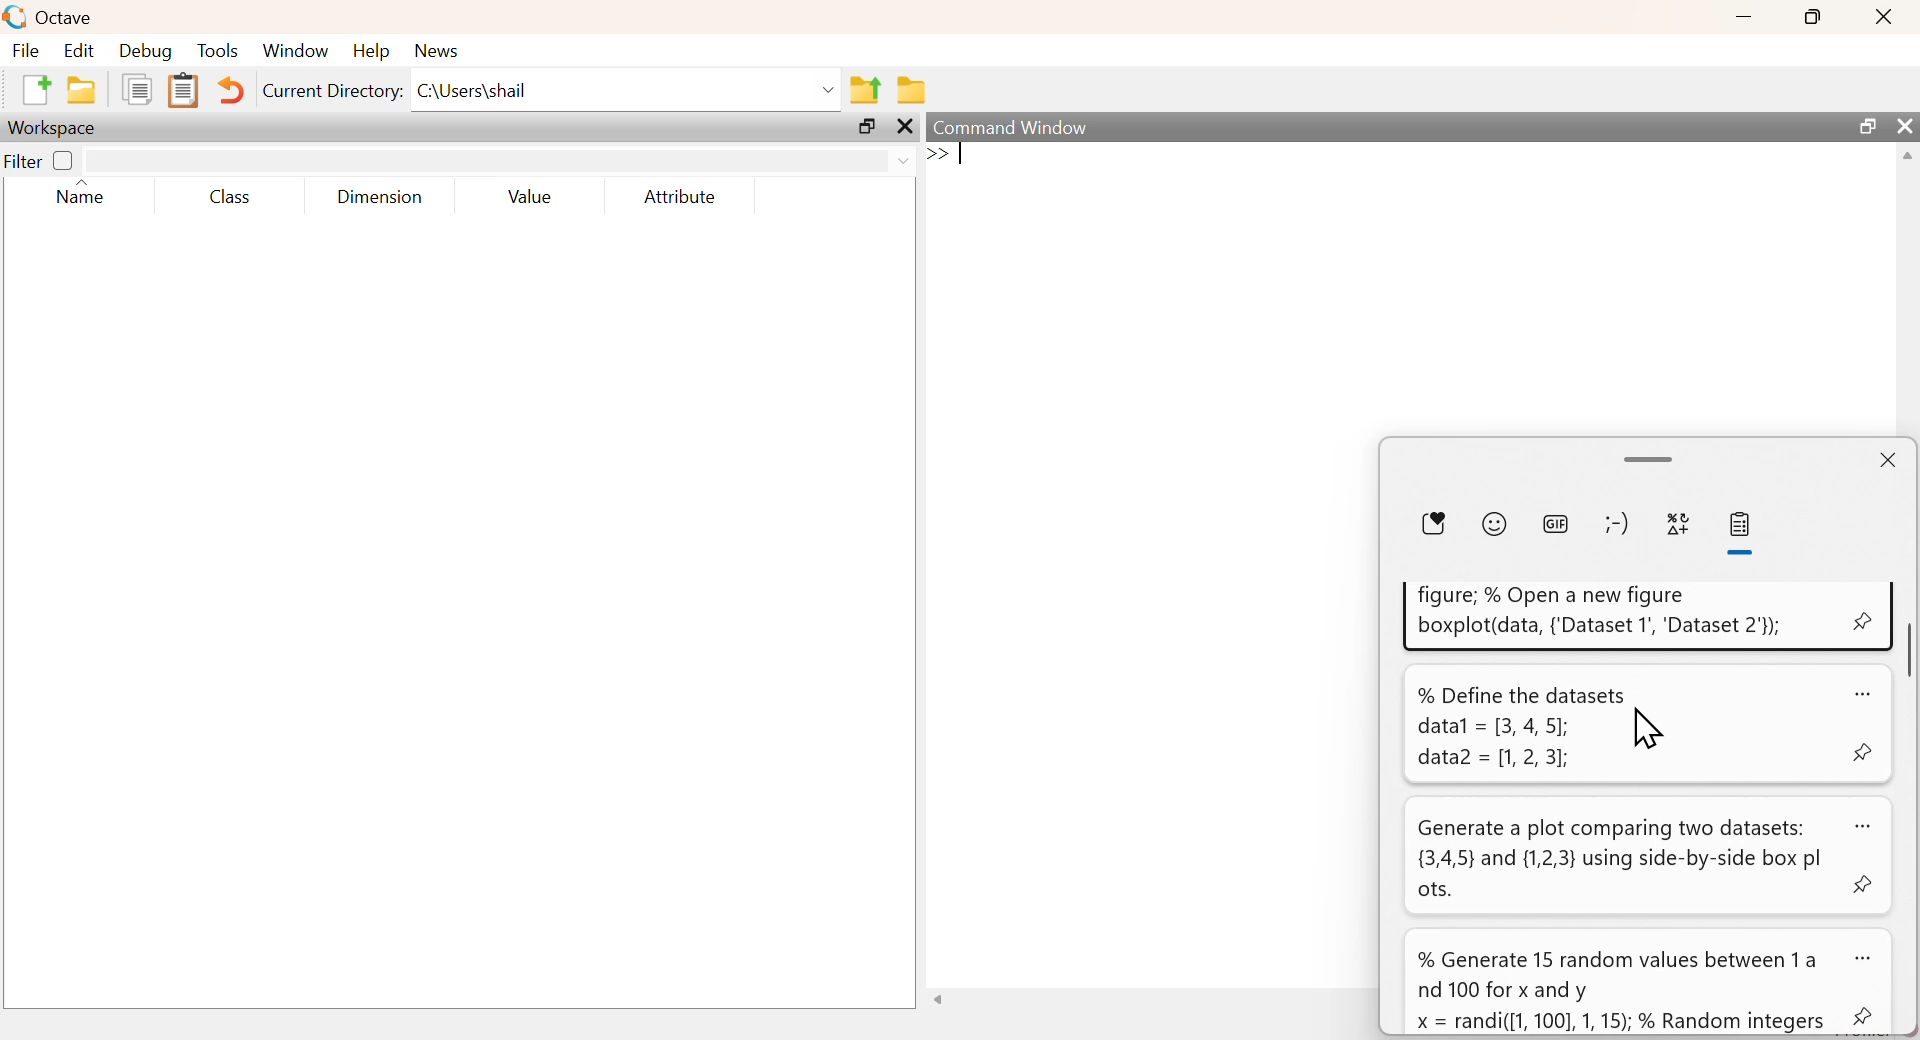  What do you see at coordinates (868, 129) in the screenshot?
I see `maximize` at bounding box center [868, 129].